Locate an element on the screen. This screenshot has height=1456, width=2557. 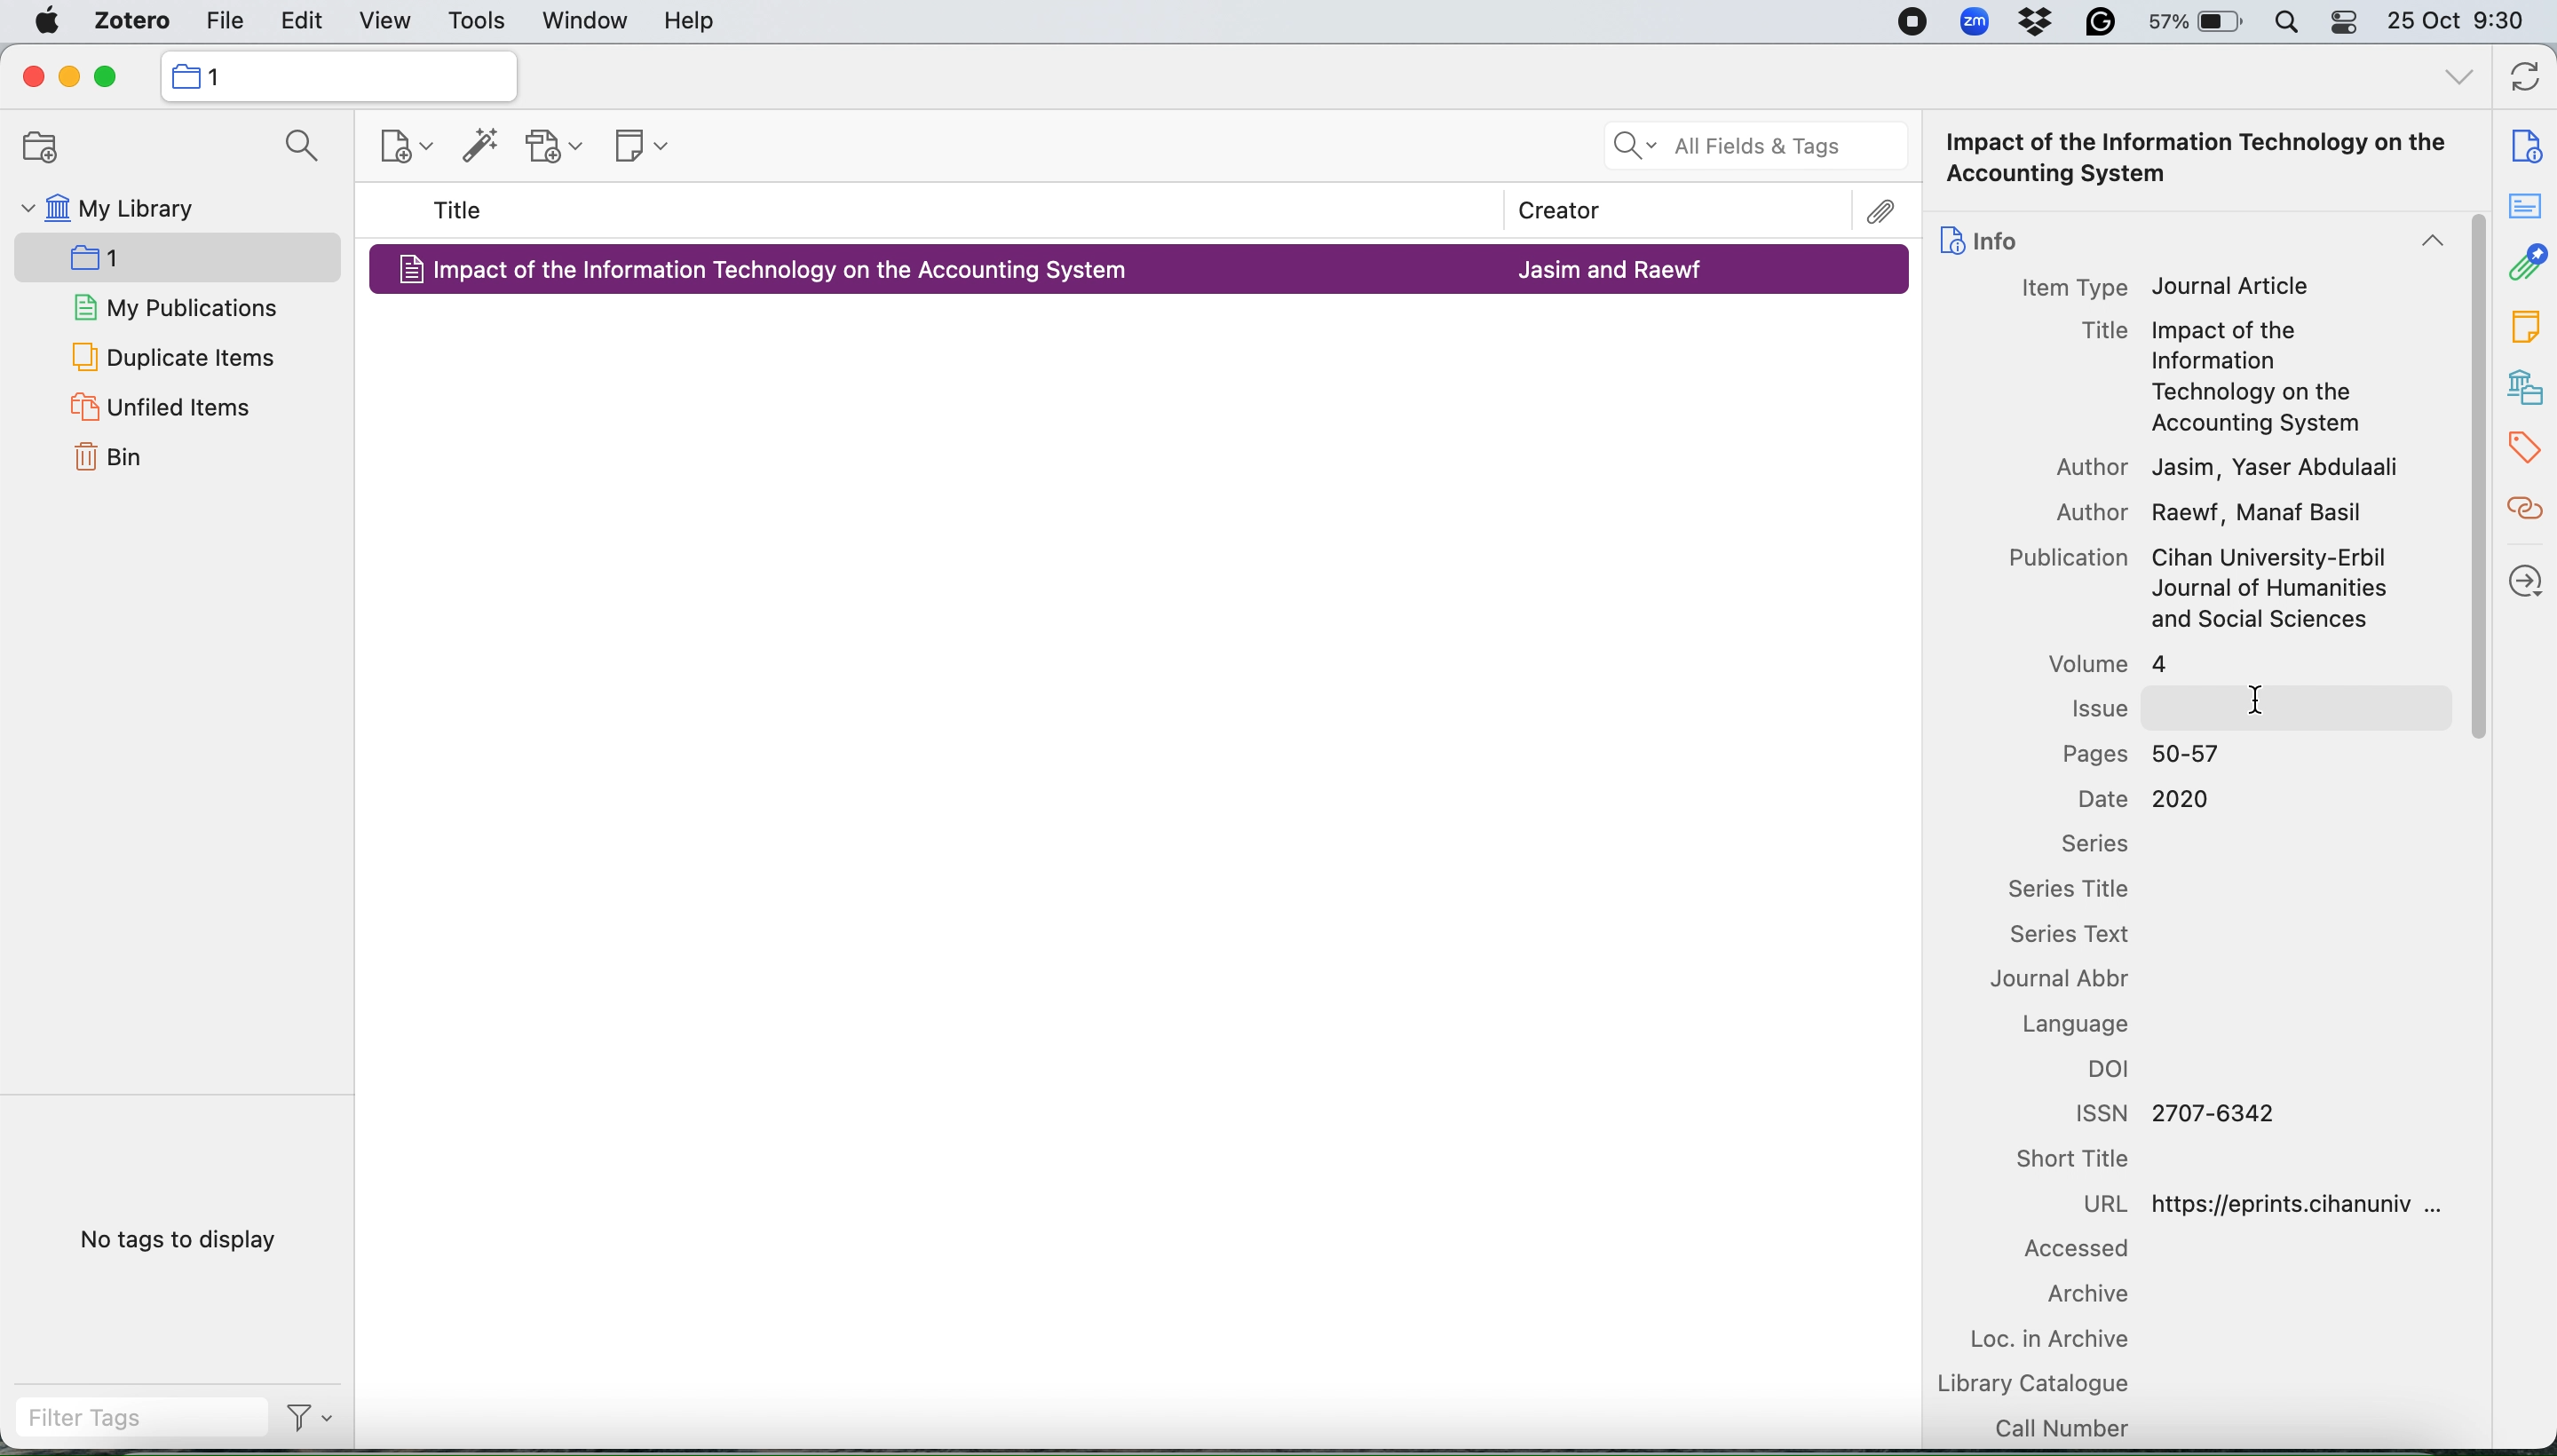
issn is located at coordinates (2169, 1111).